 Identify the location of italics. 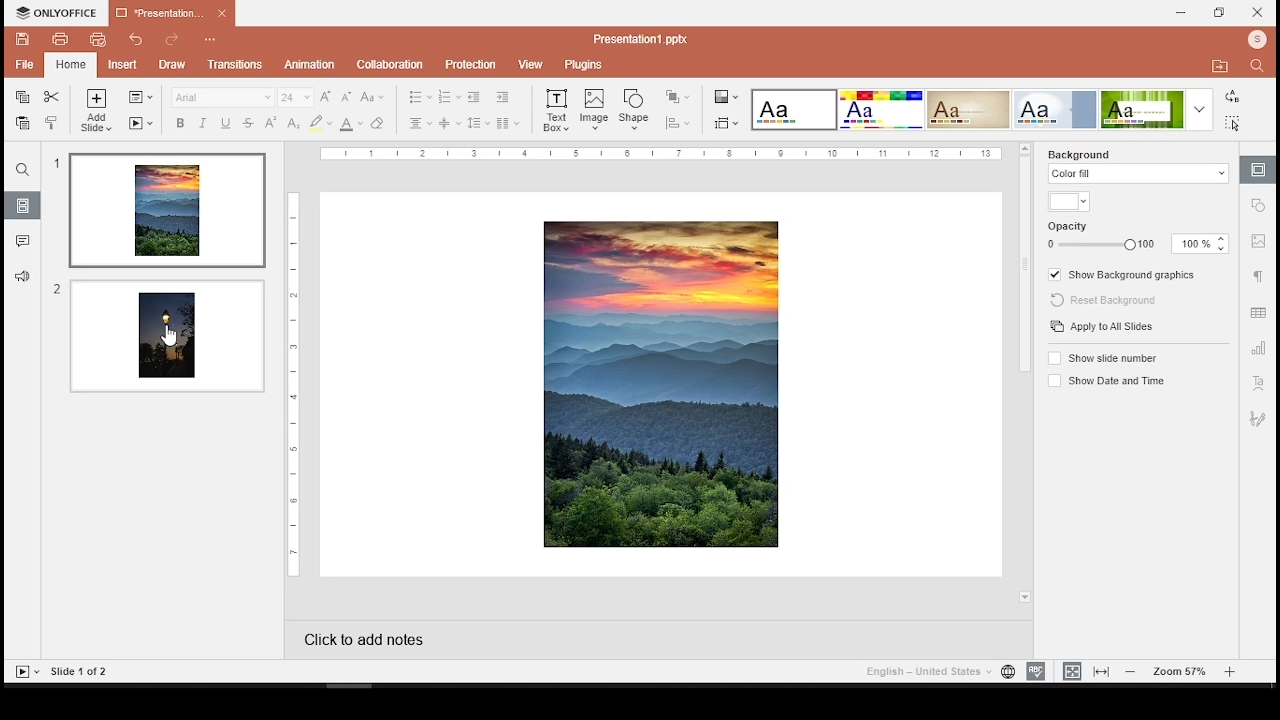
(203, 122).